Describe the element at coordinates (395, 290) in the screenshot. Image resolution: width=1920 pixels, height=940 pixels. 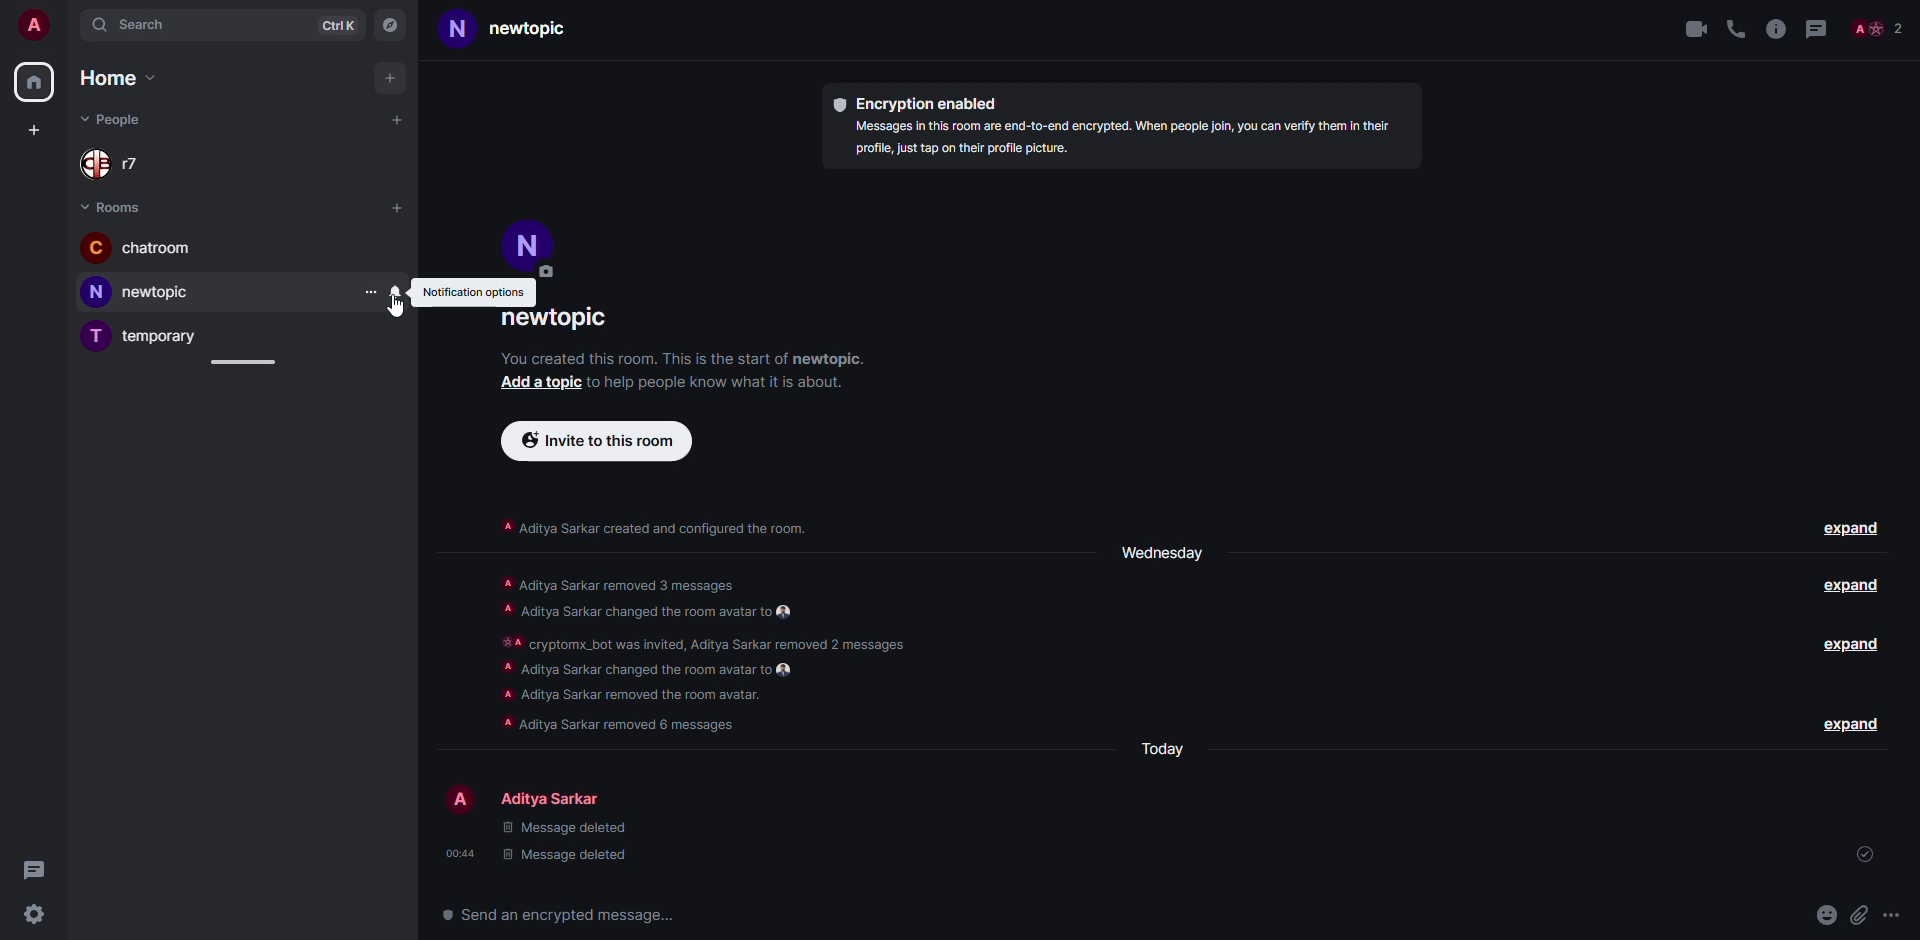
I see `notification setting` at that location.